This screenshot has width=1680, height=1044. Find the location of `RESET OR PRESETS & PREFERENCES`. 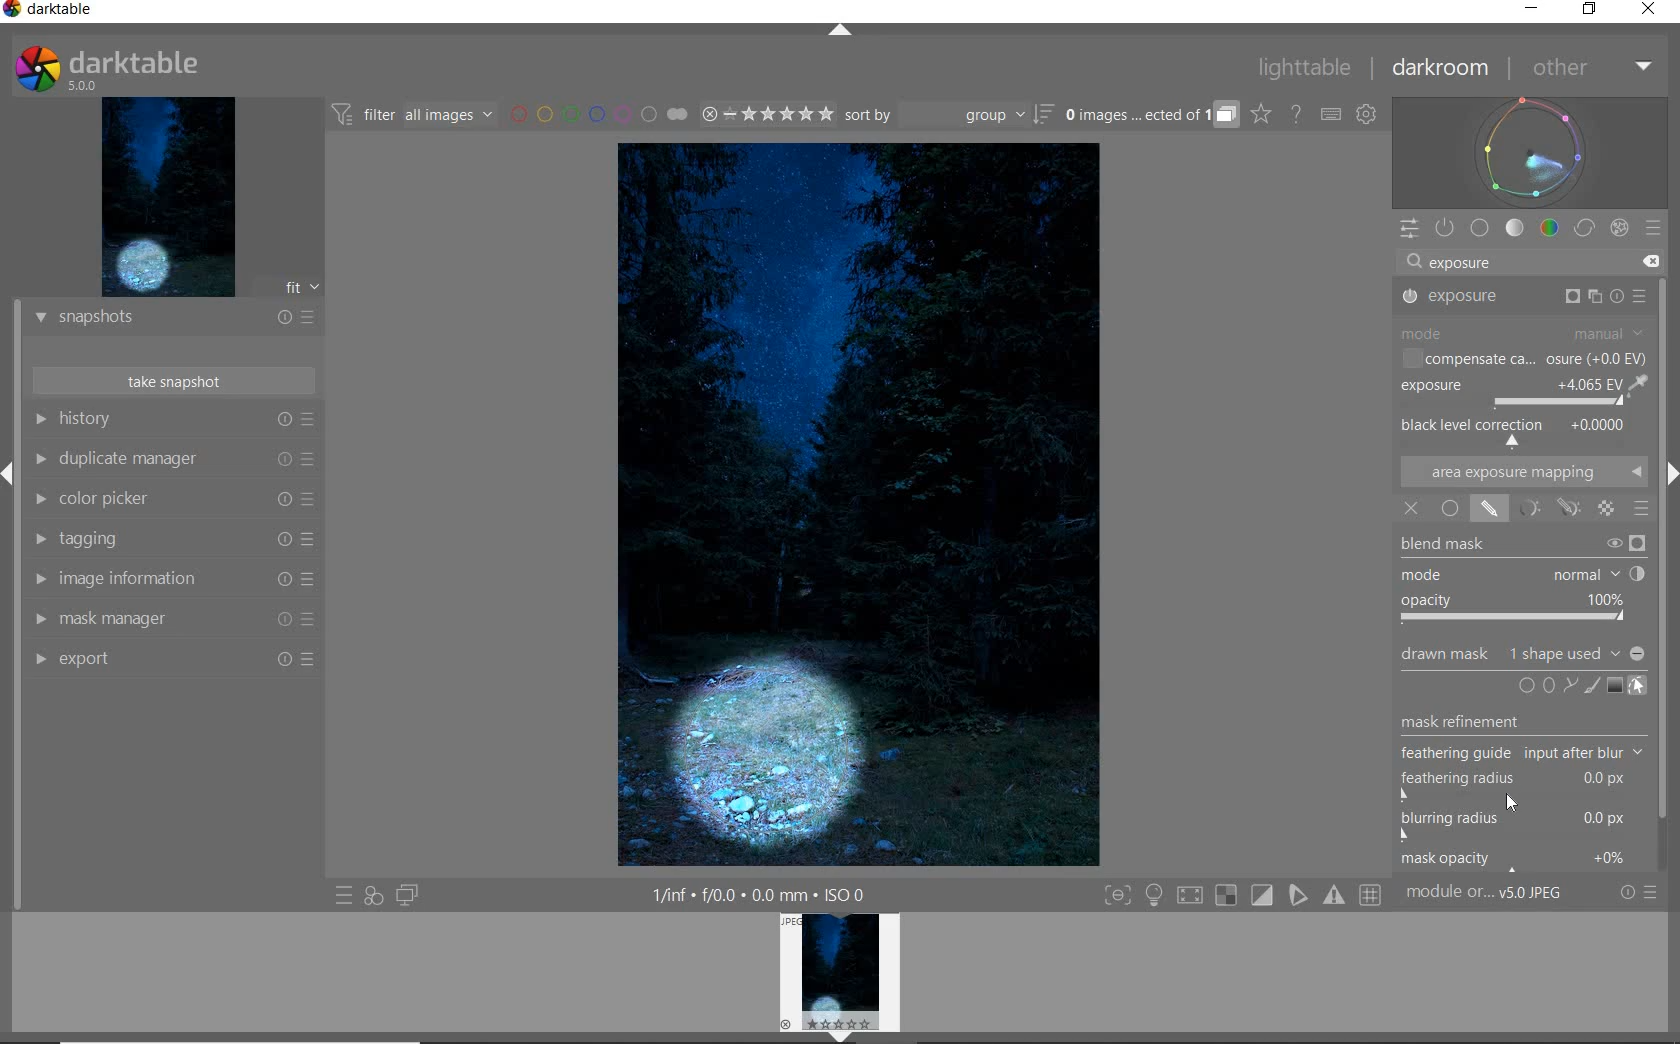

RESET OR PRESETS & PREFERENCES is located at coordinates (1640, 893).